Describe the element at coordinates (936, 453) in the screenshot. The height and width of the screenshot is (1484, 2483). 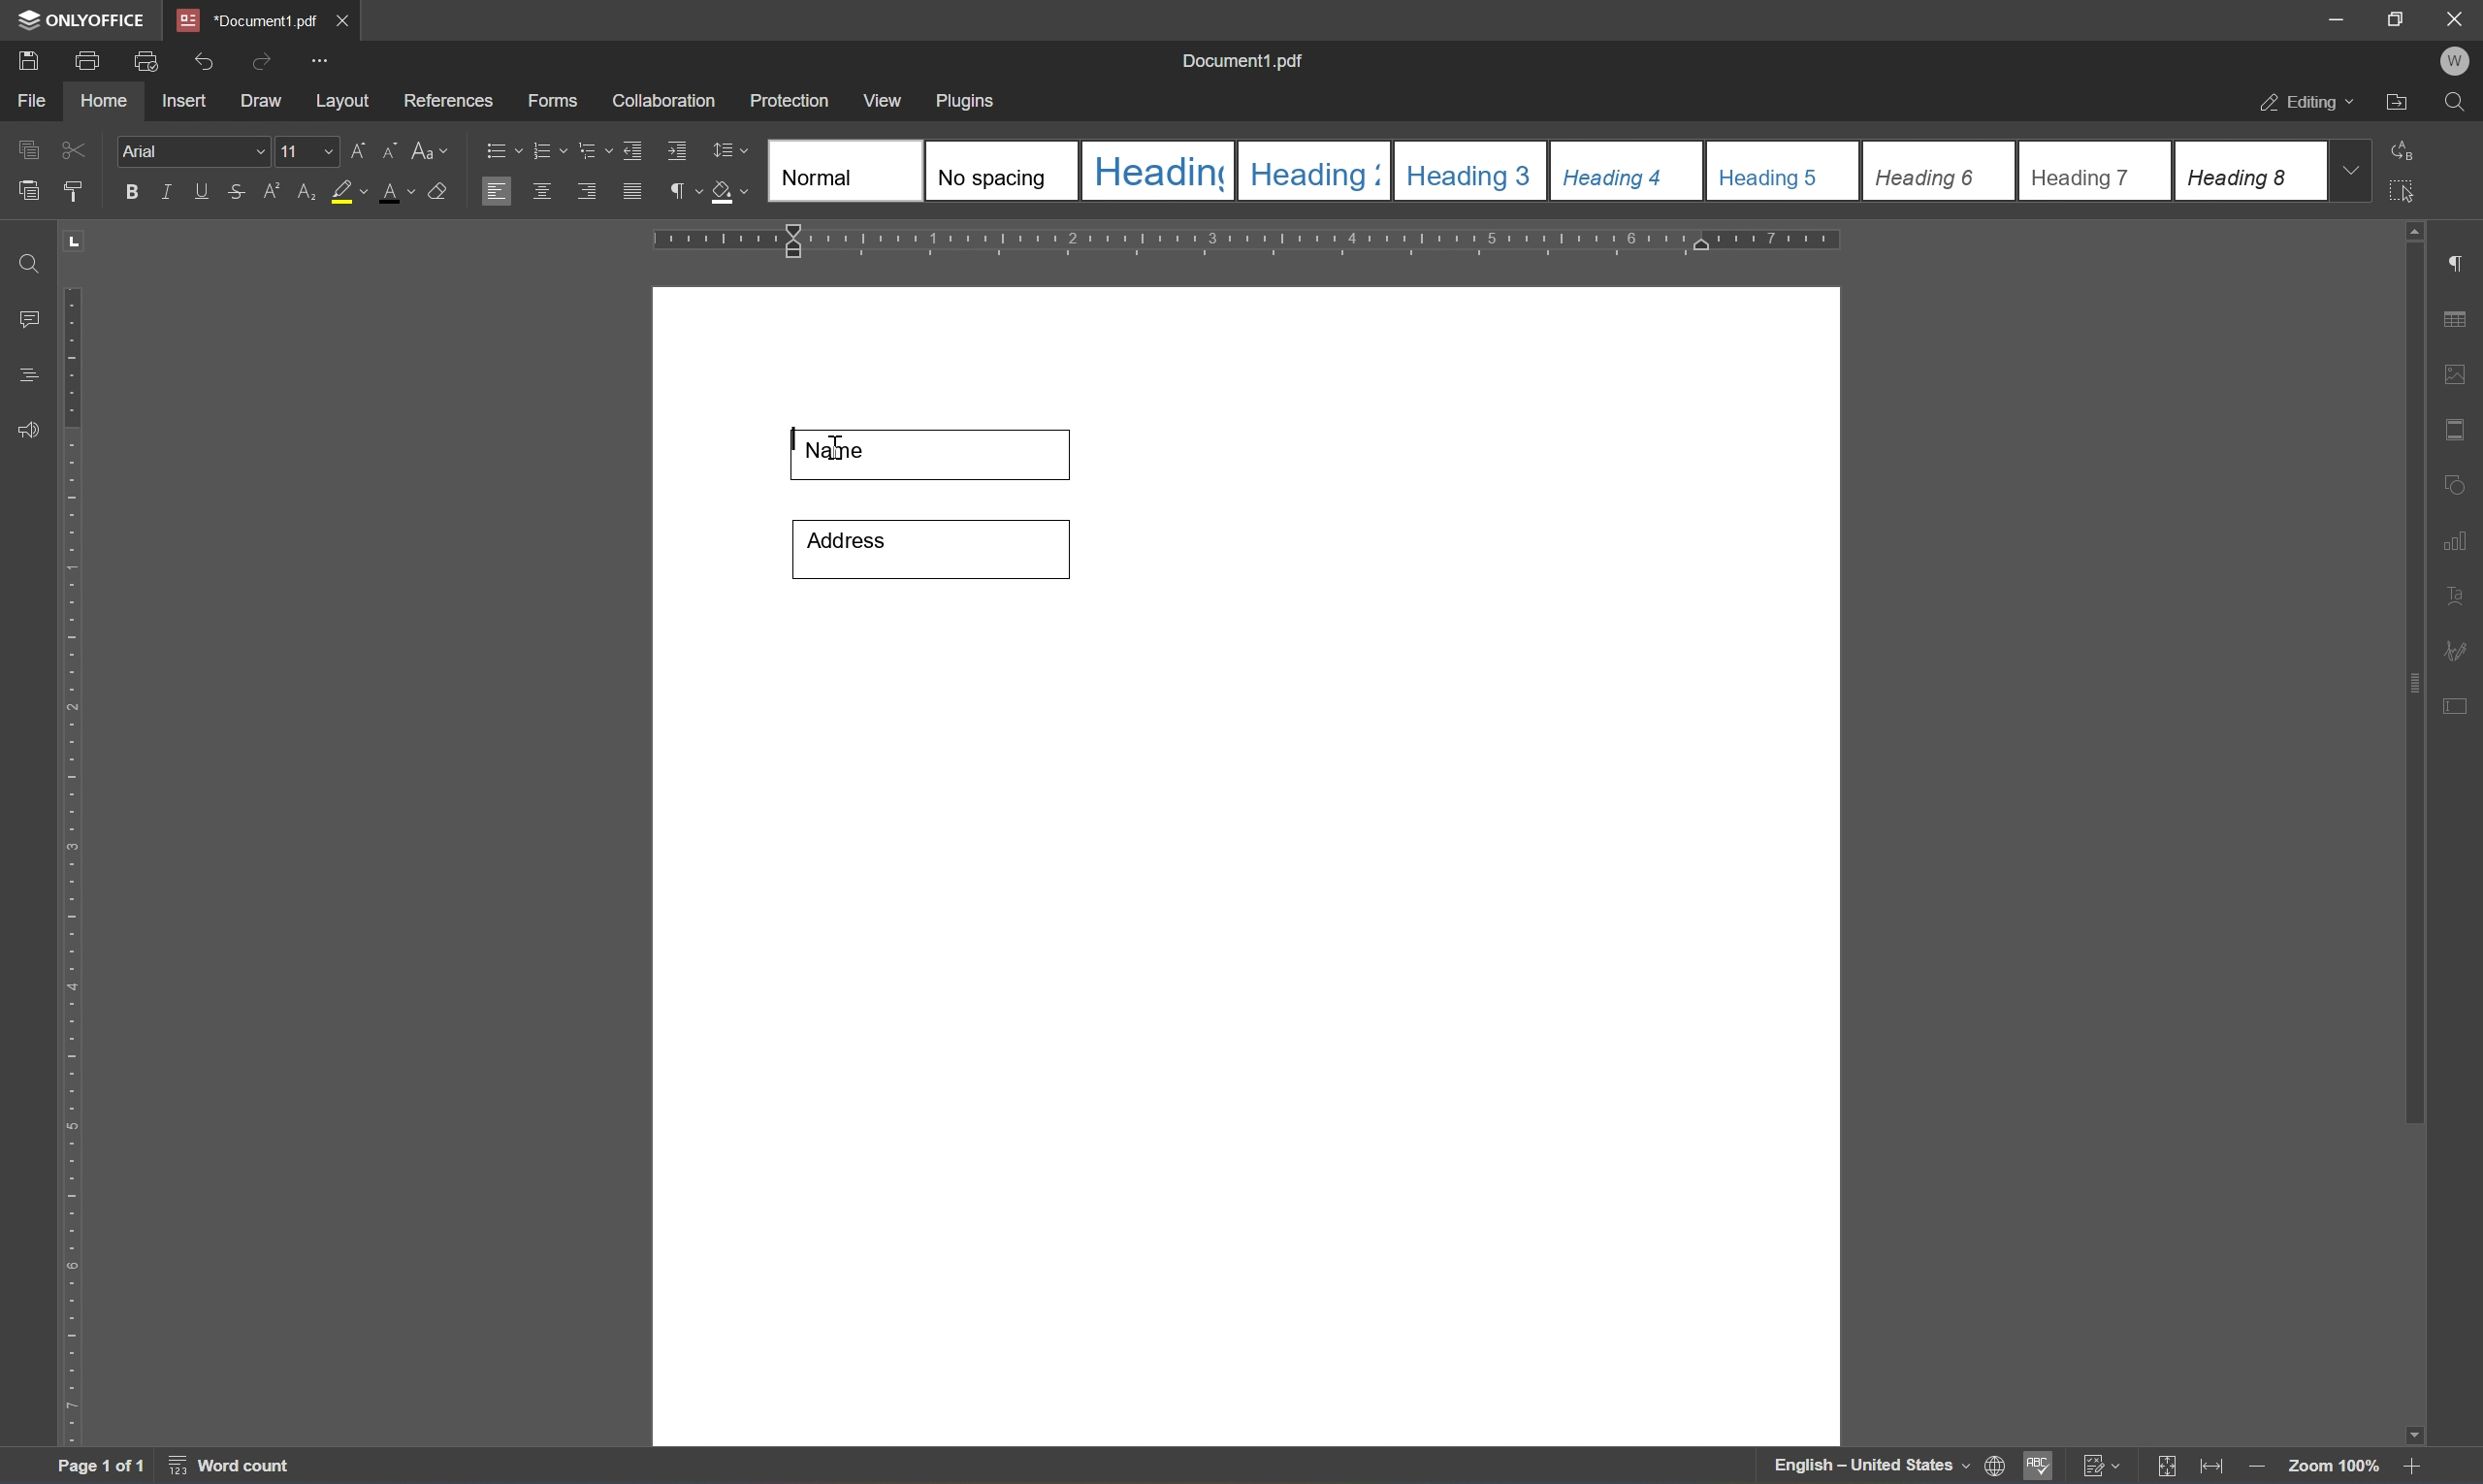
I see `Name` at that location.